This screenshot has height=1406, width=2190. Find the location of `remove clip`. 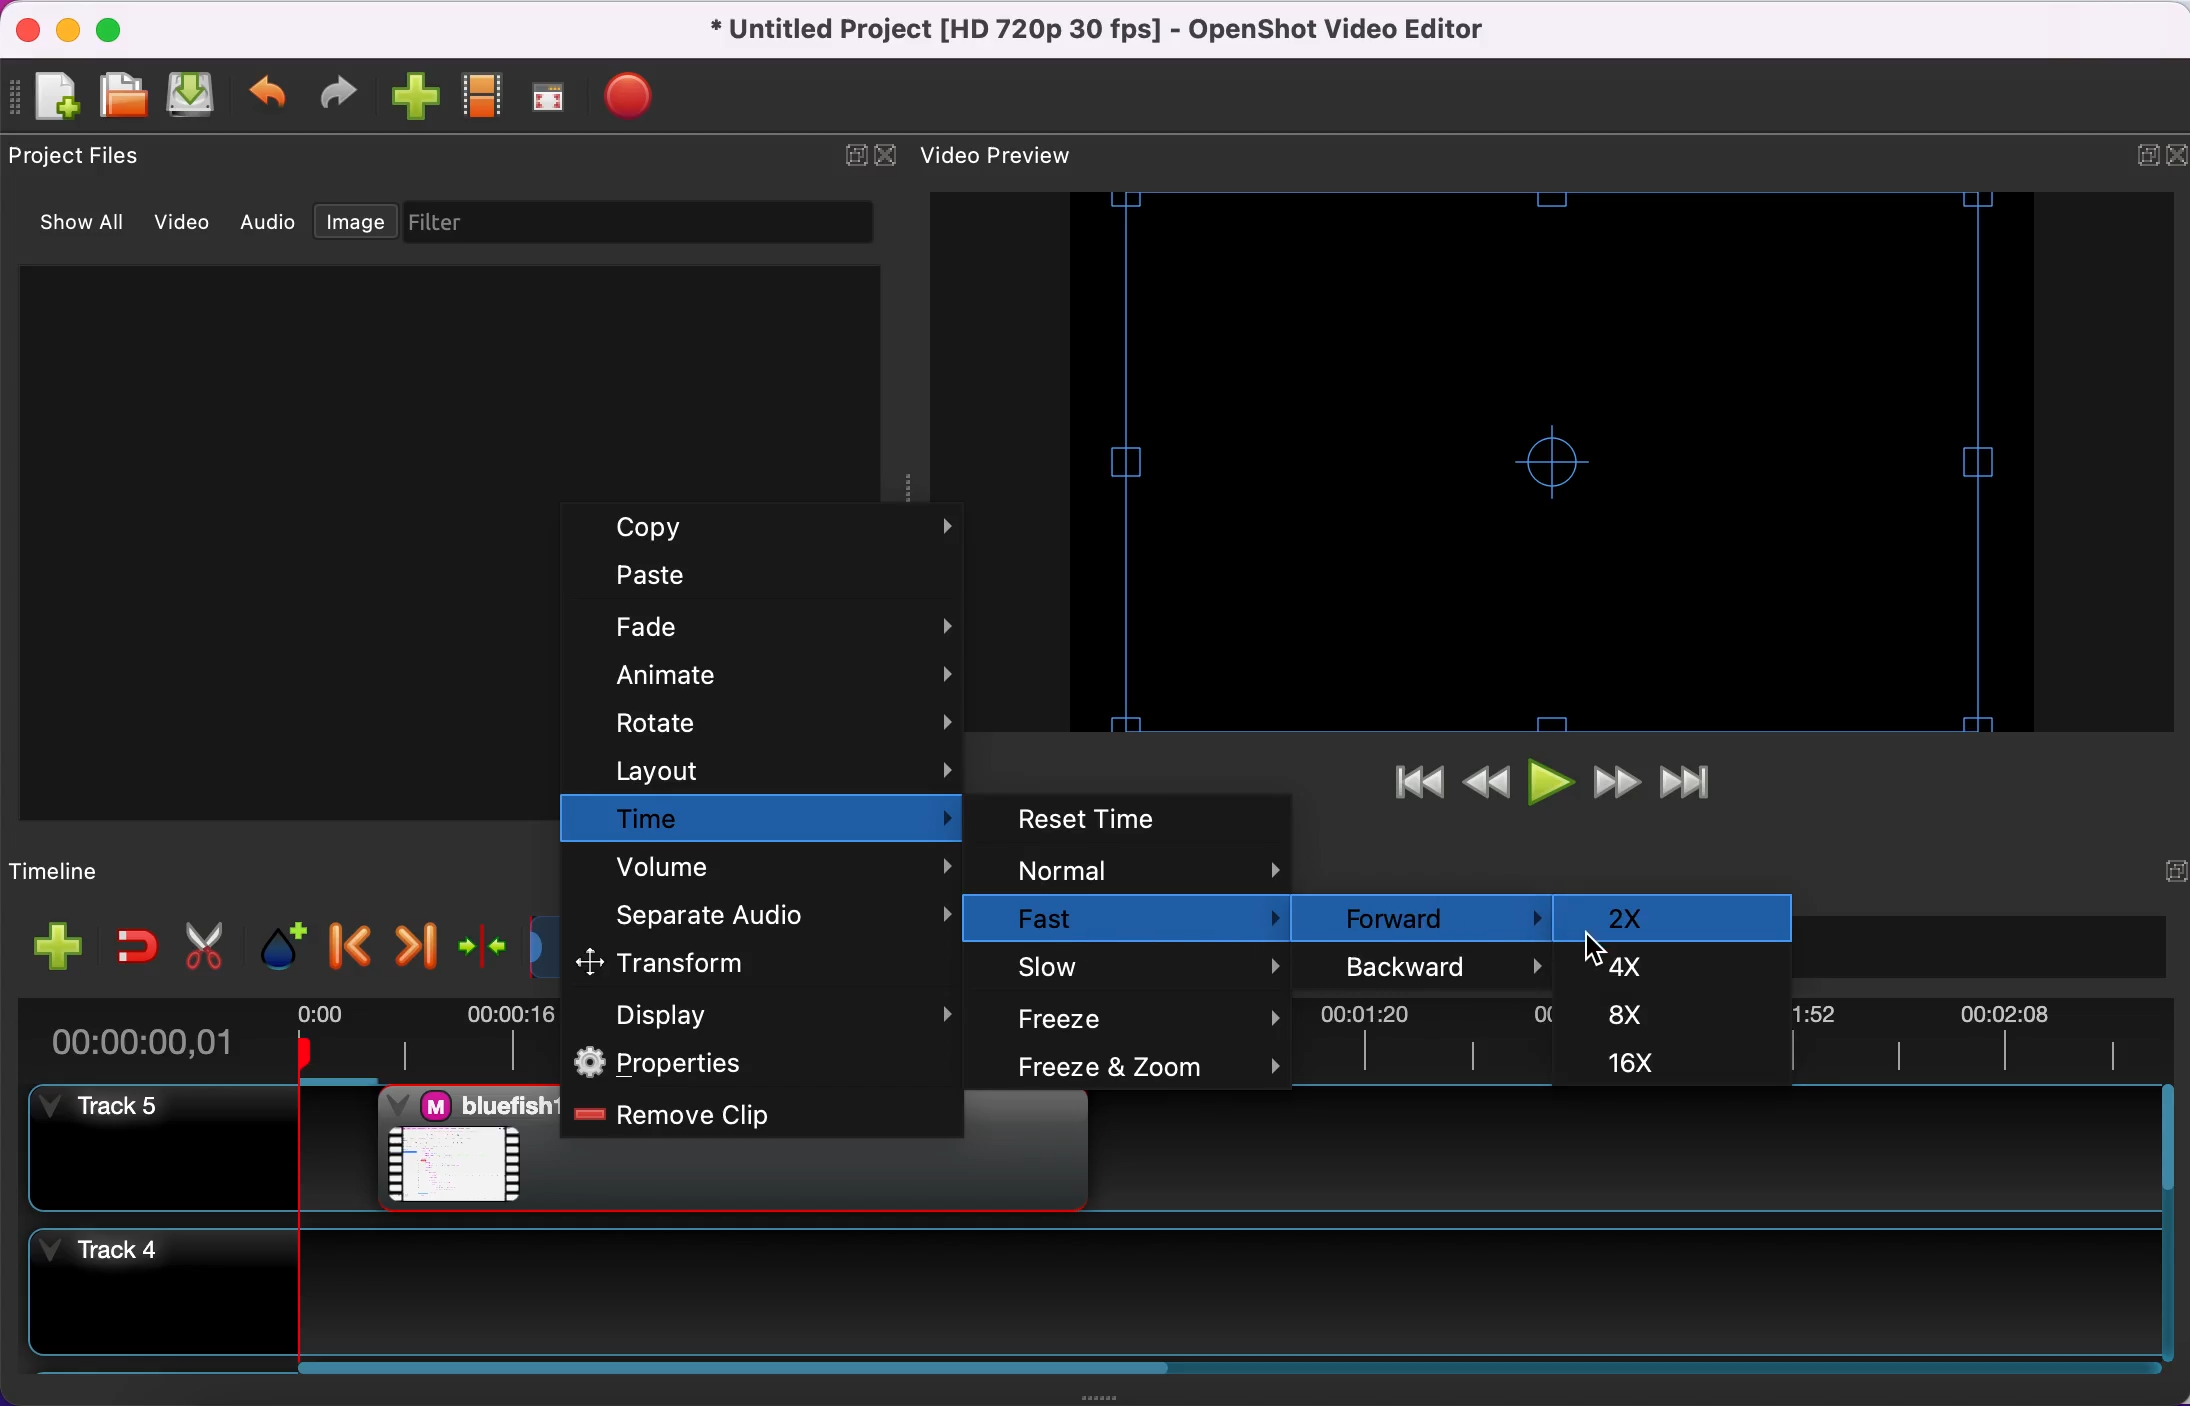

remove clip is located at coordinates (751, 1116).